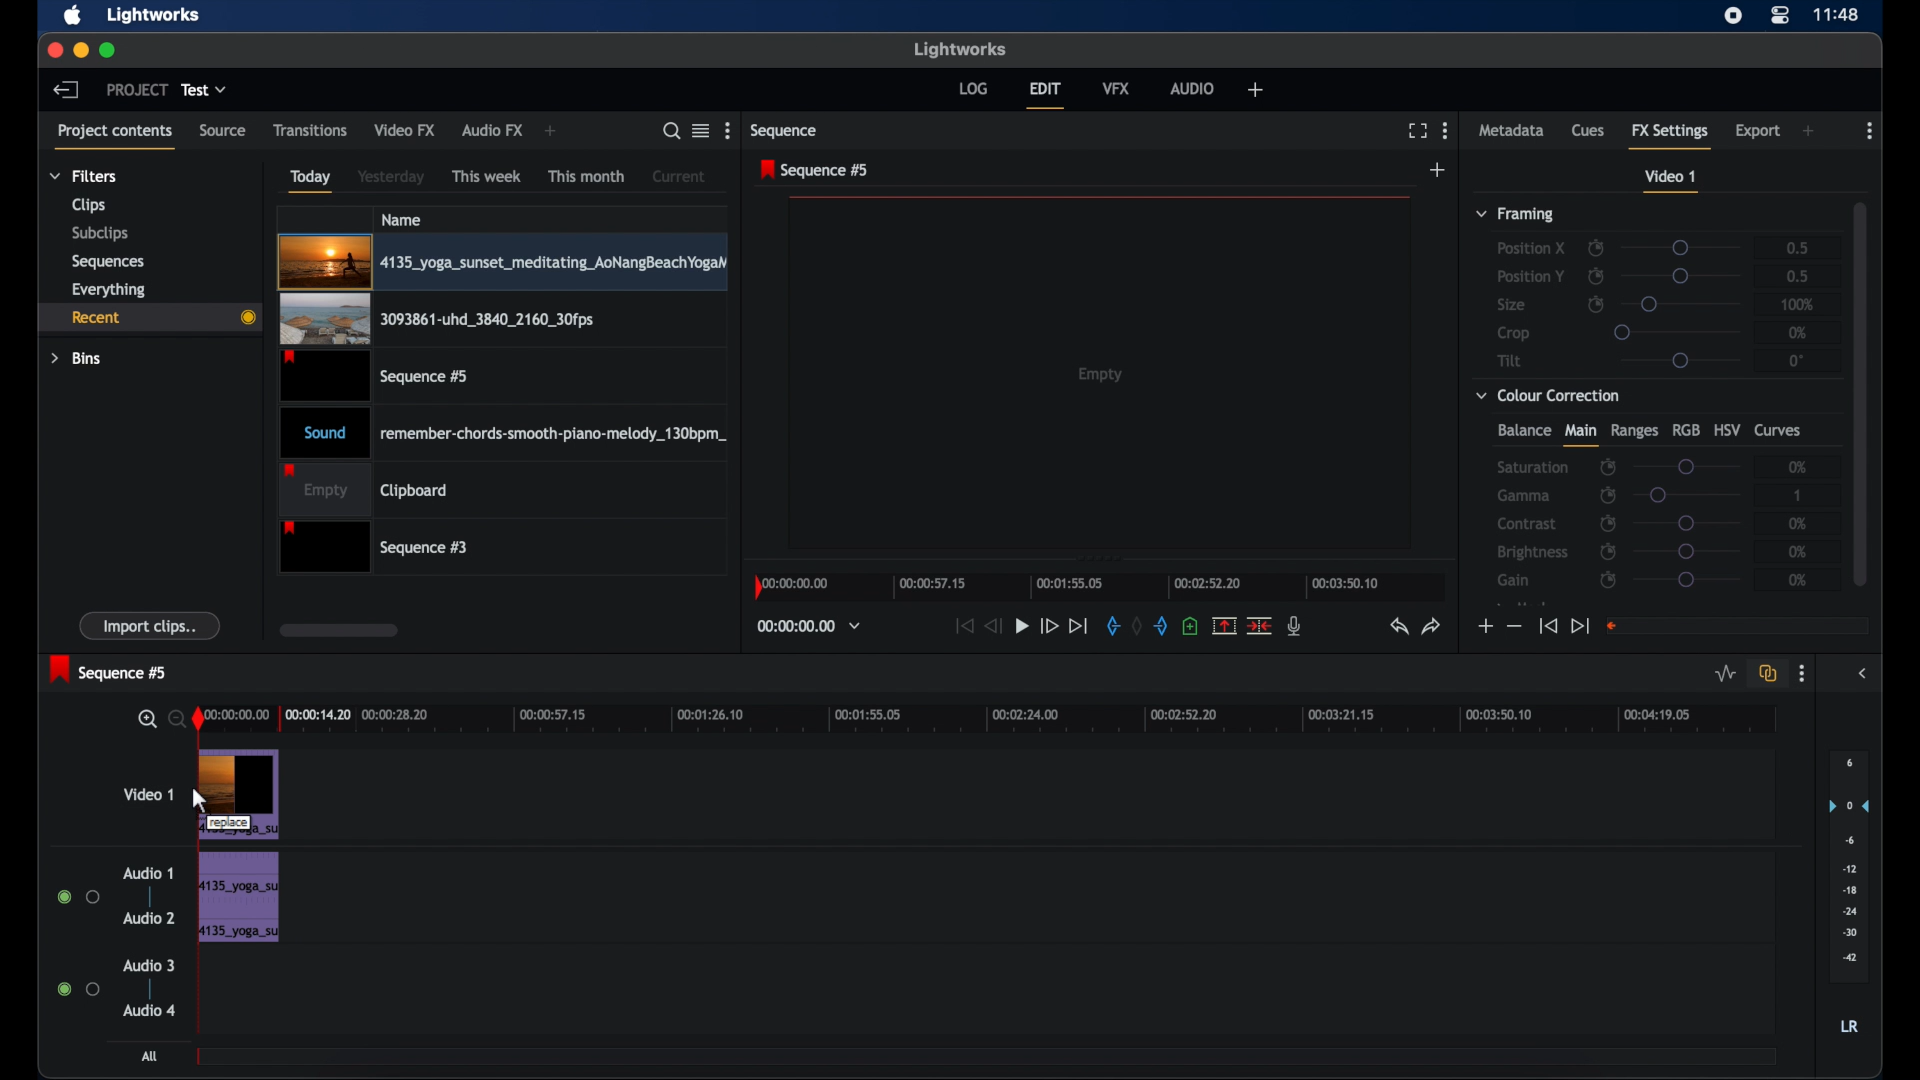 This screenshot has width=1920, height=1080. What do you see at coordinates (1224, 625) in the screenshot?
I see `split` at bounding box center [1224, 625].